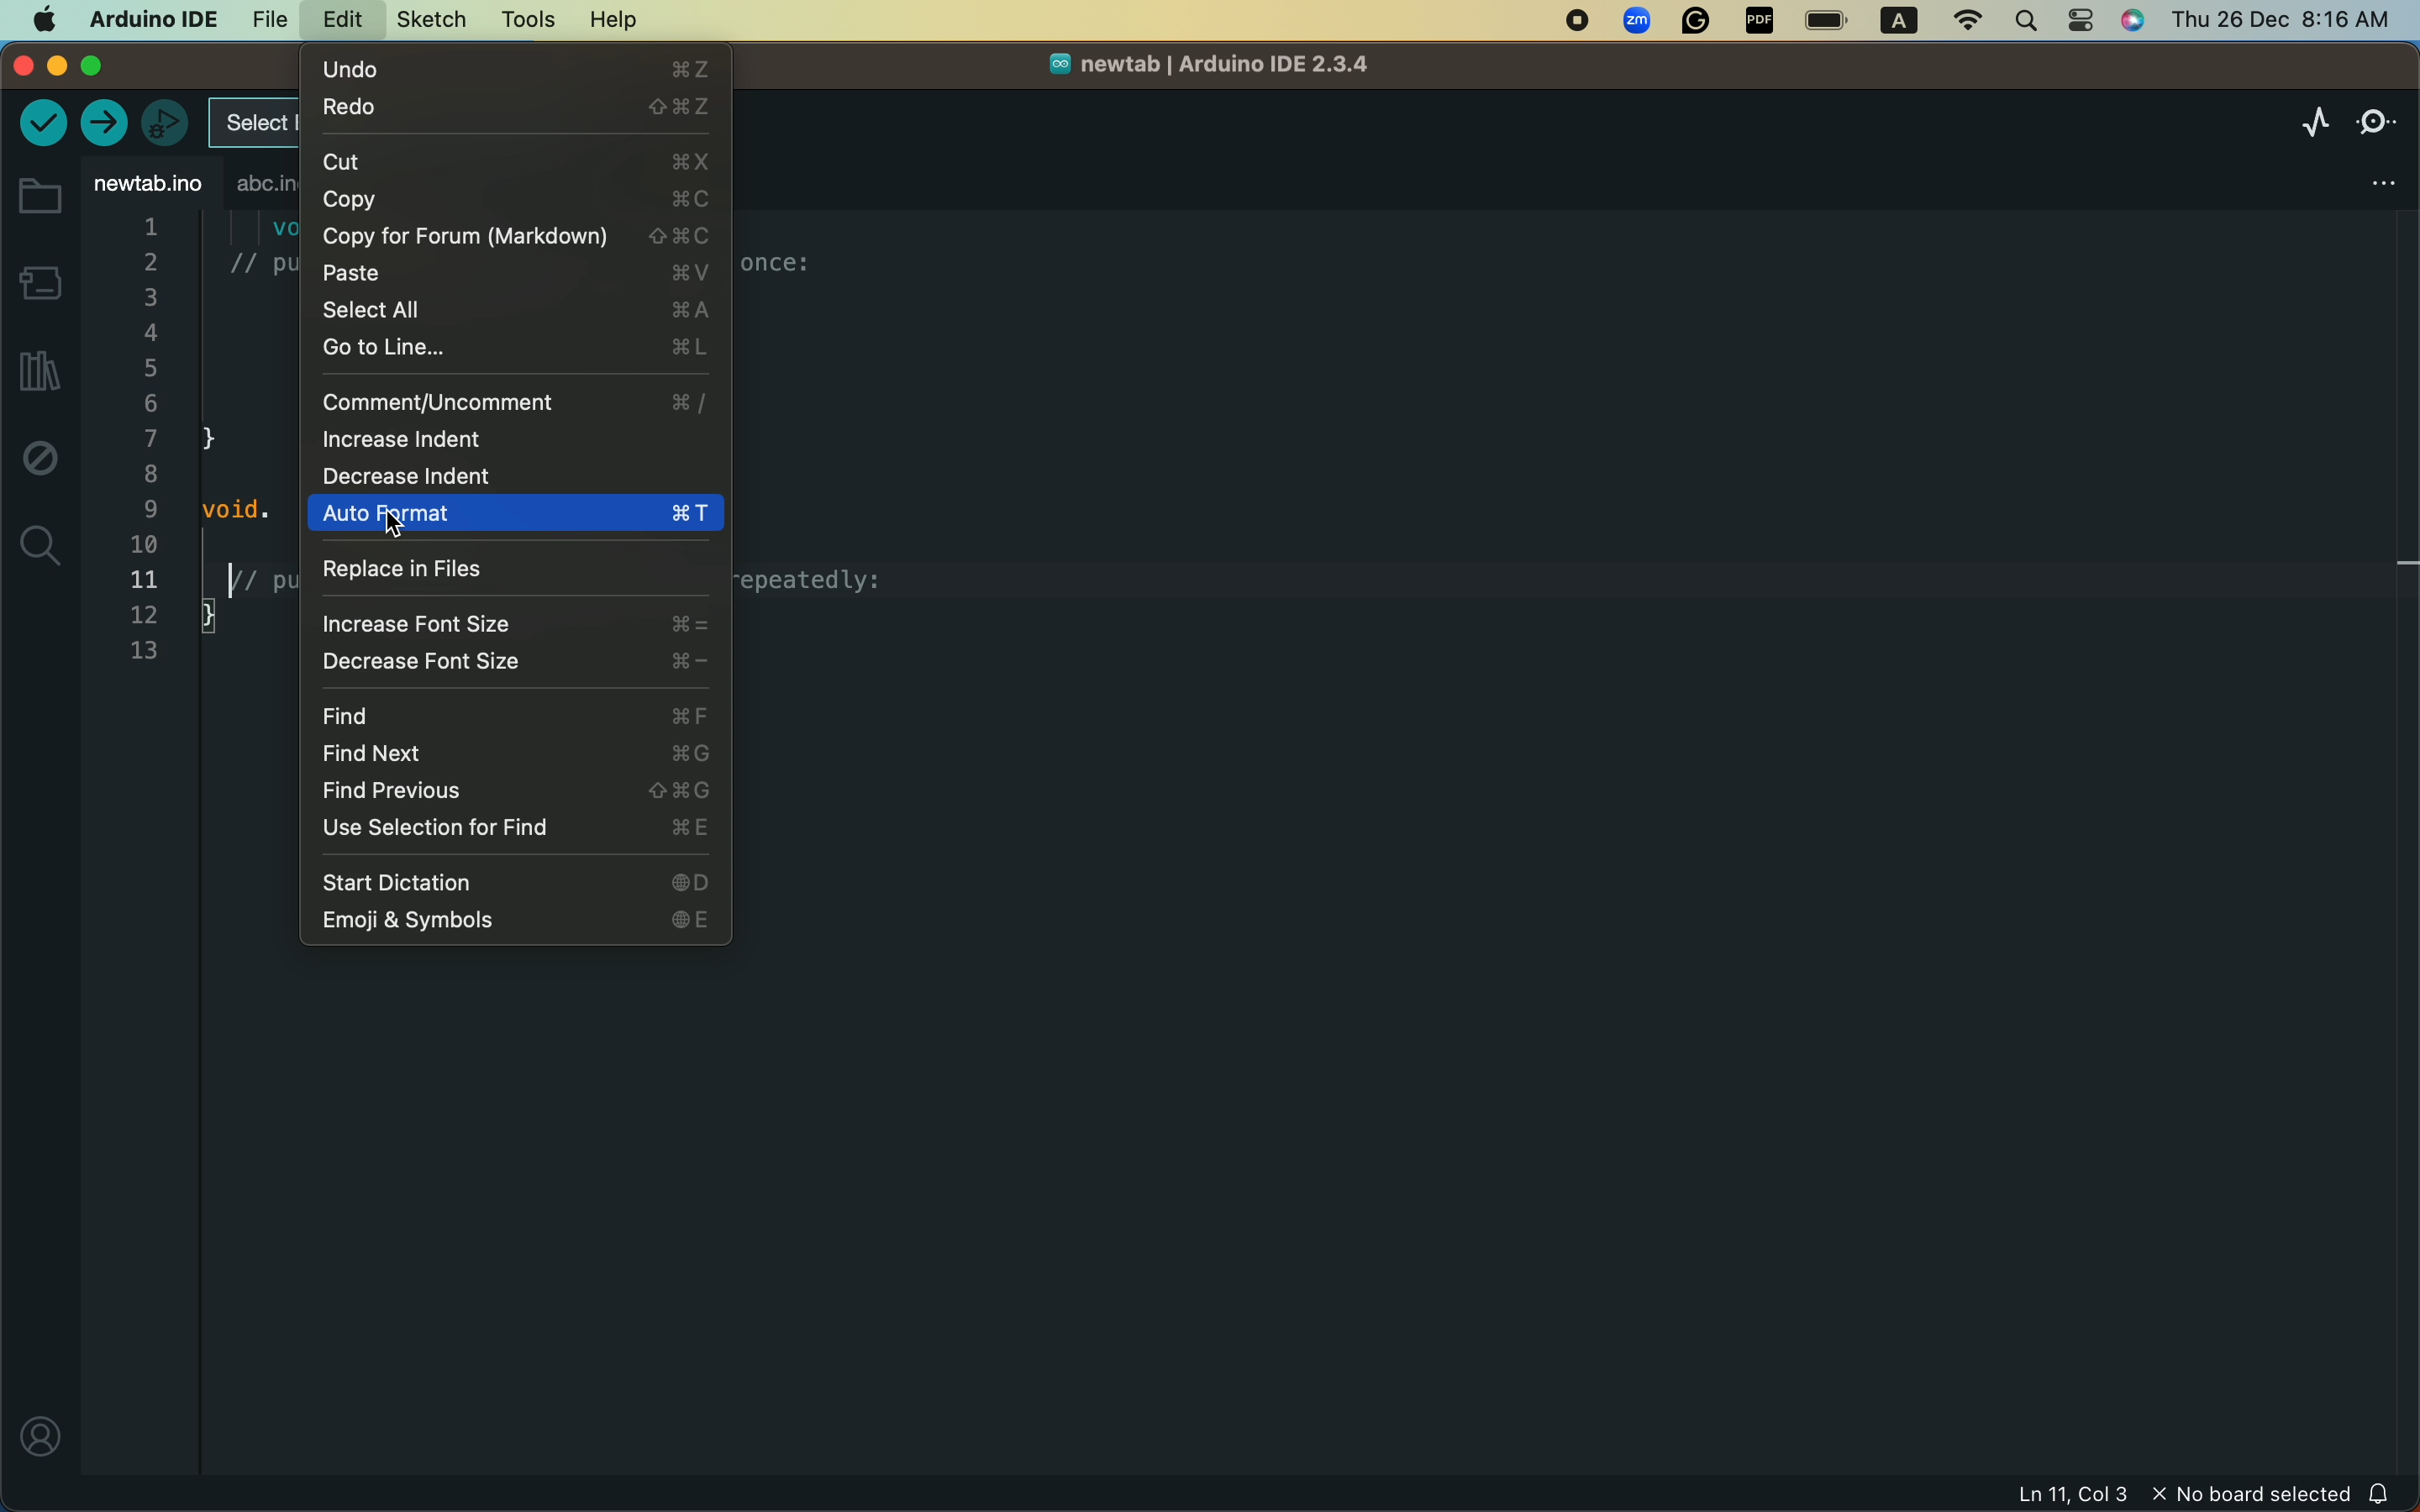  Describe the element at coordinates (516, 663) in the screenshot. I see `decrease` at that location.